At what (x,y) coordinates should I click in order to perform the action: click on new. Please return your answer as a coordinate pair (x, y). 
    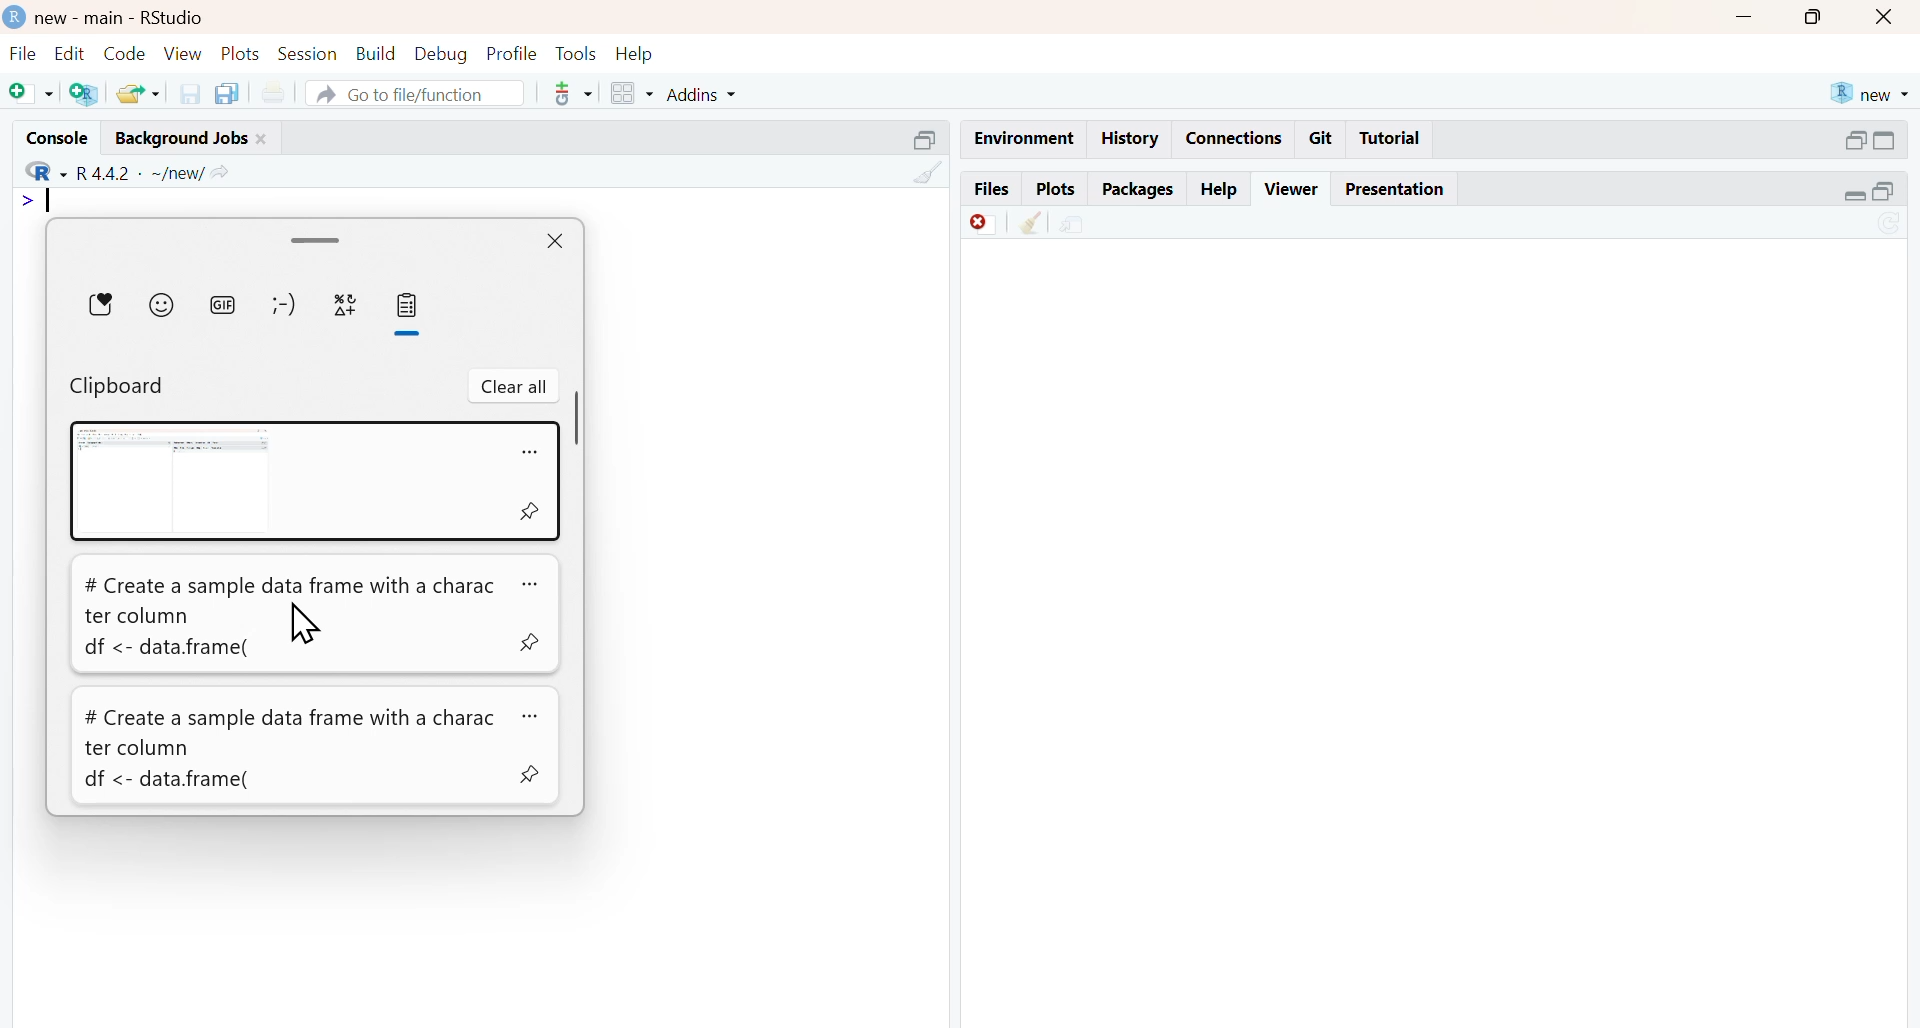
    Looking at the image, I should click on (1870, 93).